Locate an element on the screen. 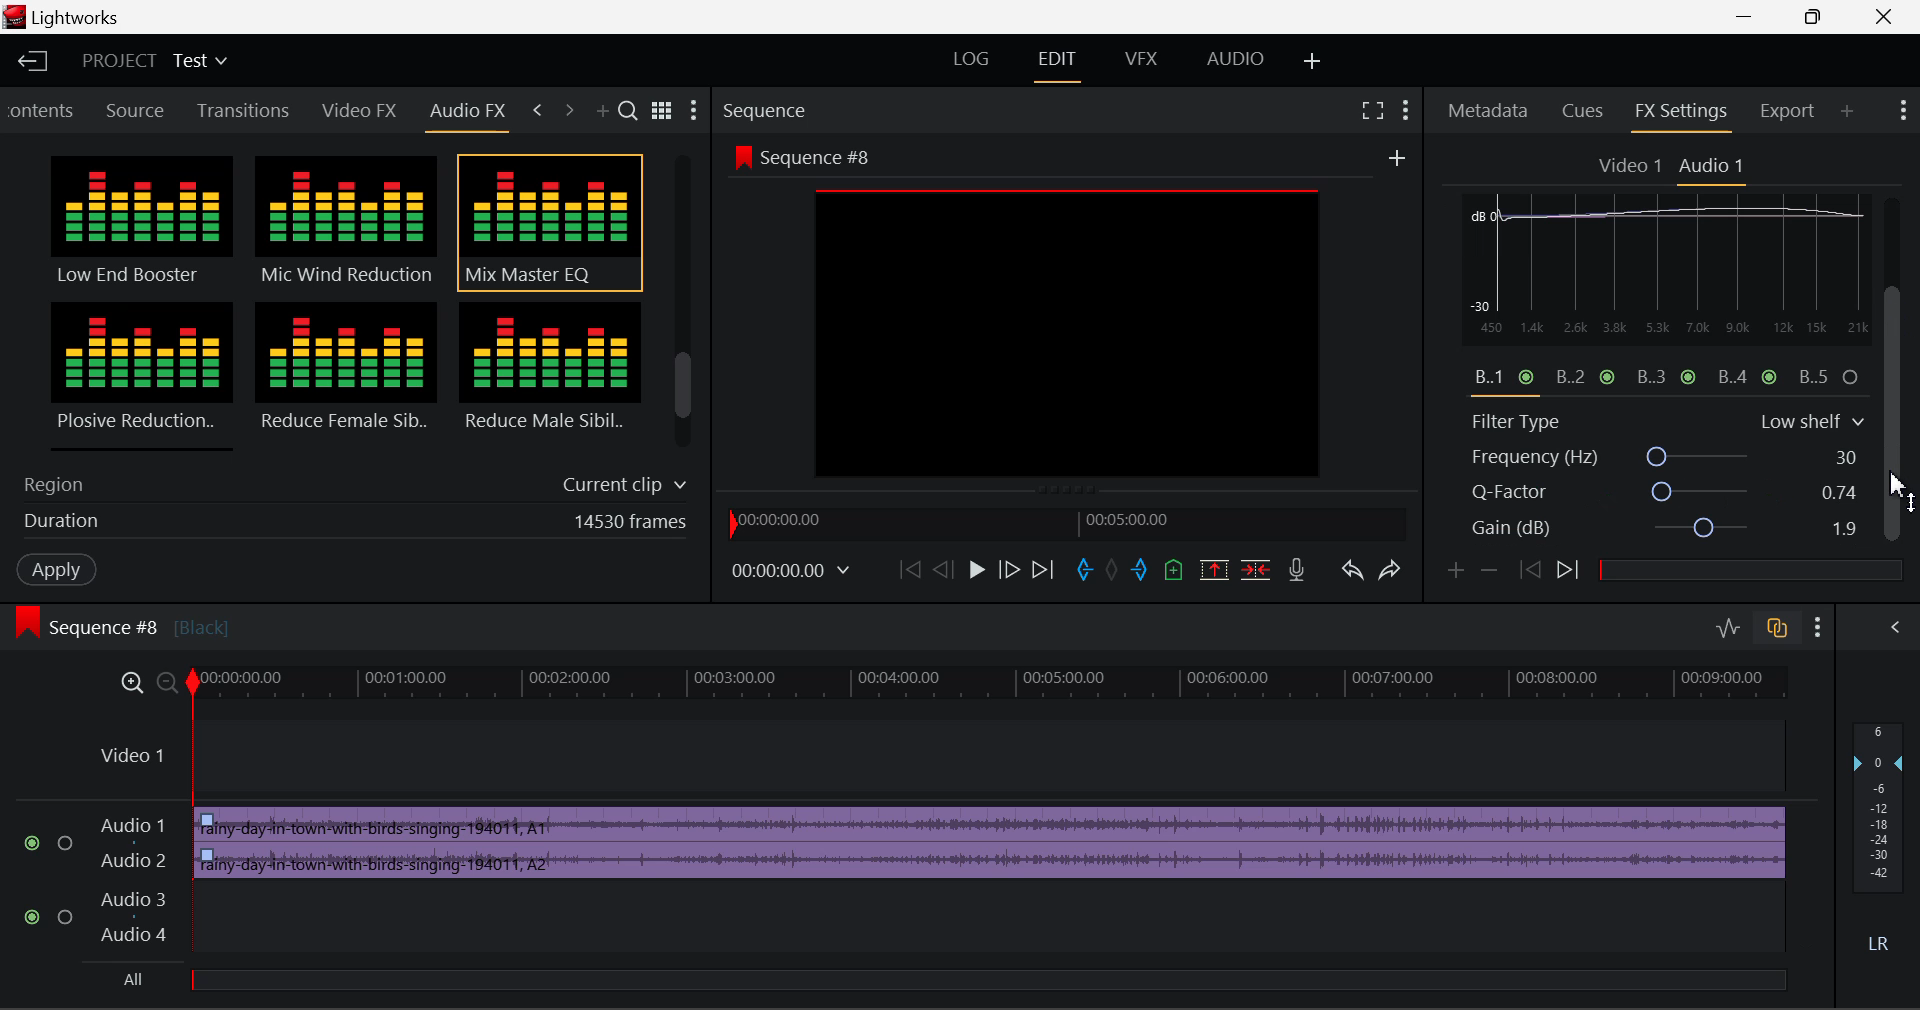 The width and height of the screenshot is (1920, 1010). Toggle between title and list view is located at coordinates (665, 108).